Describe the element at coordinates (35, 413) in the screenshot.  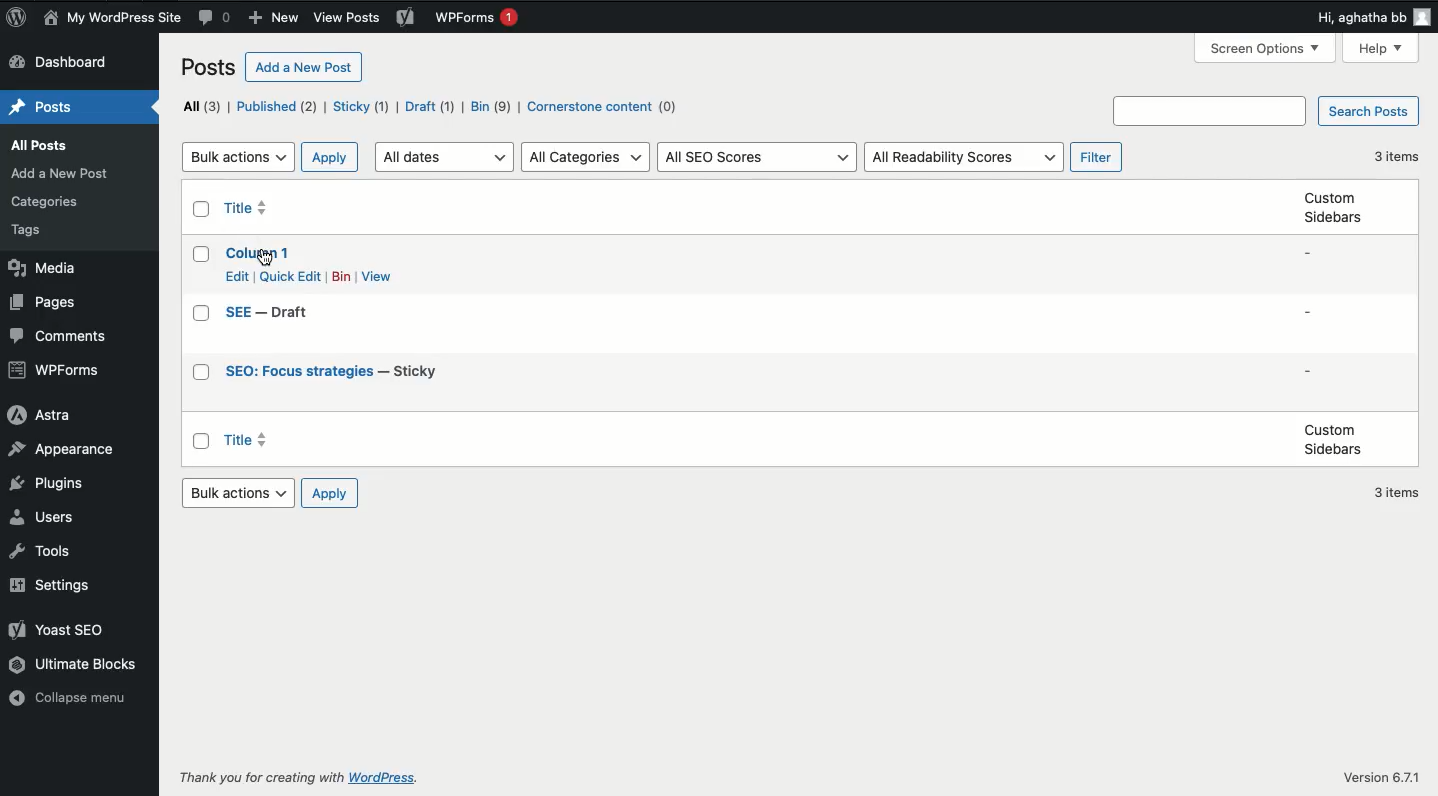
I see `Astra ` at that location.